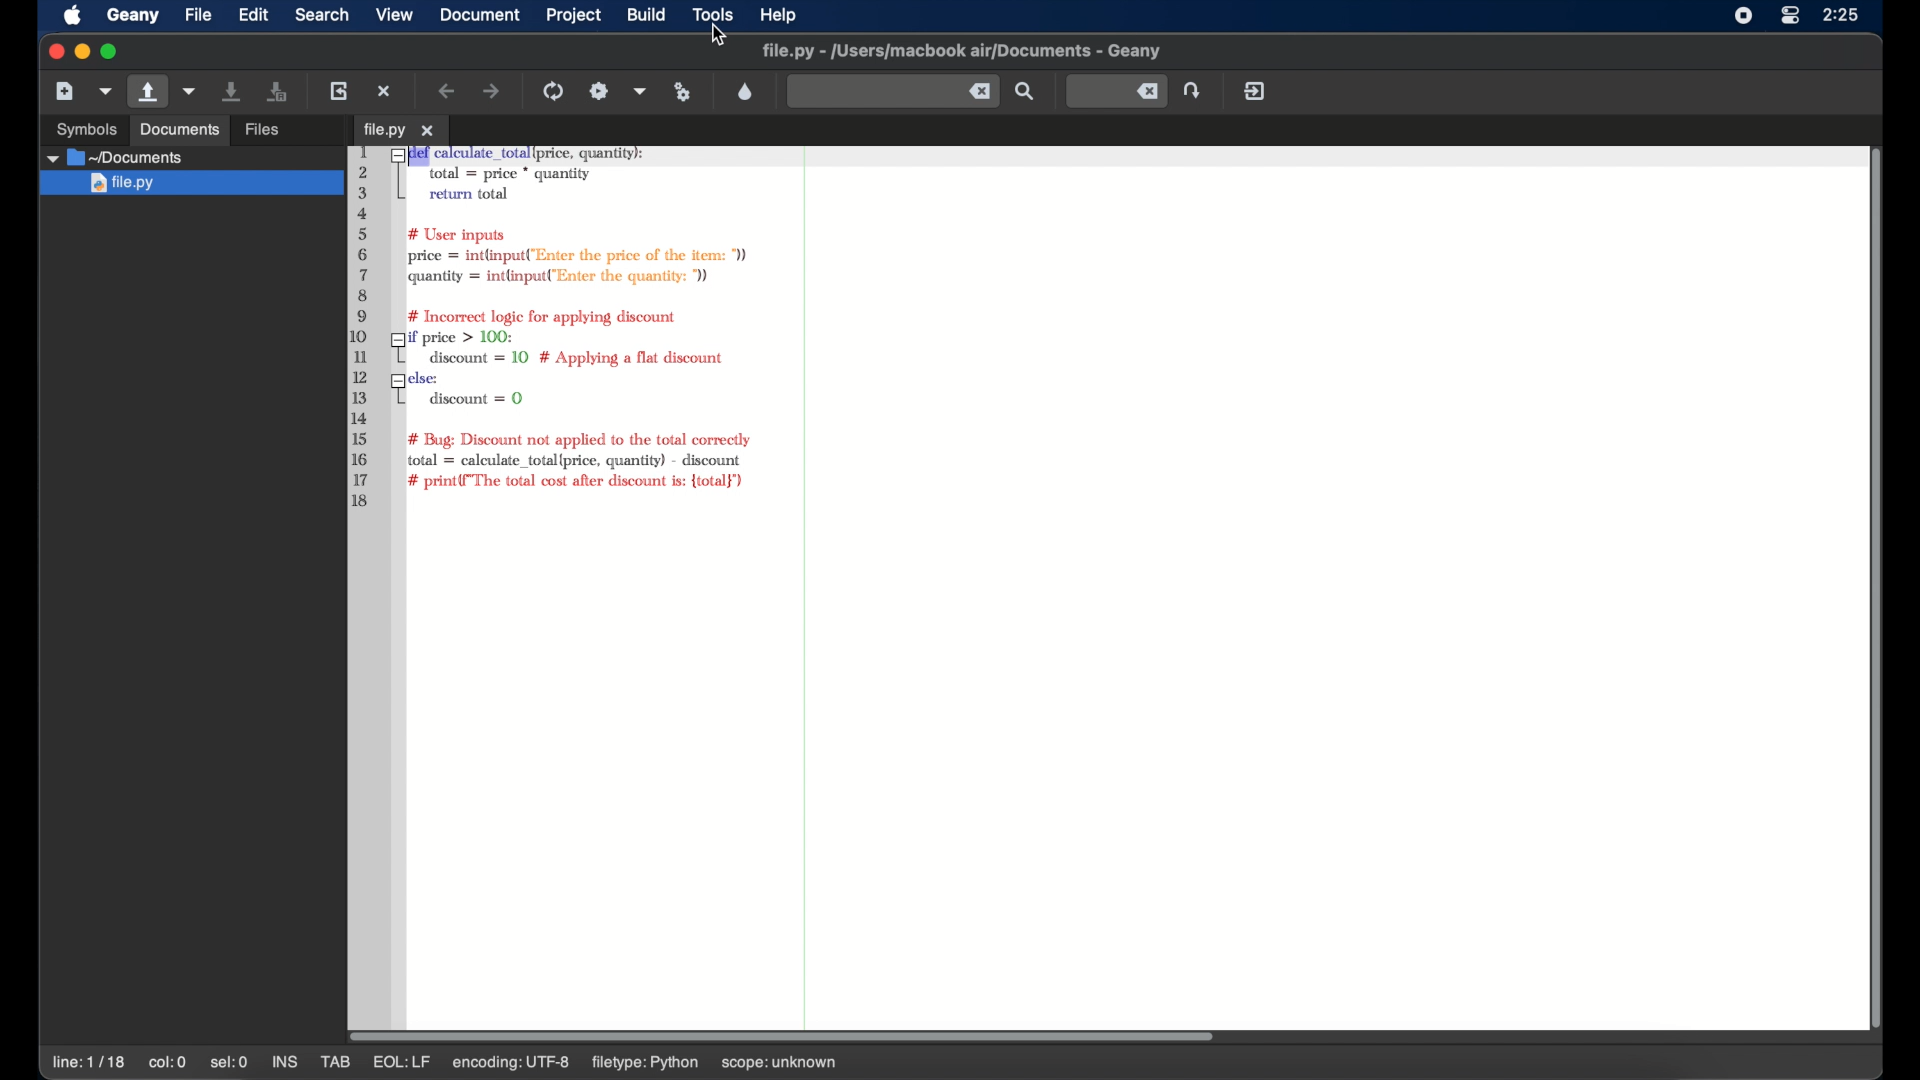  I want to click on file, so click(198, 15).